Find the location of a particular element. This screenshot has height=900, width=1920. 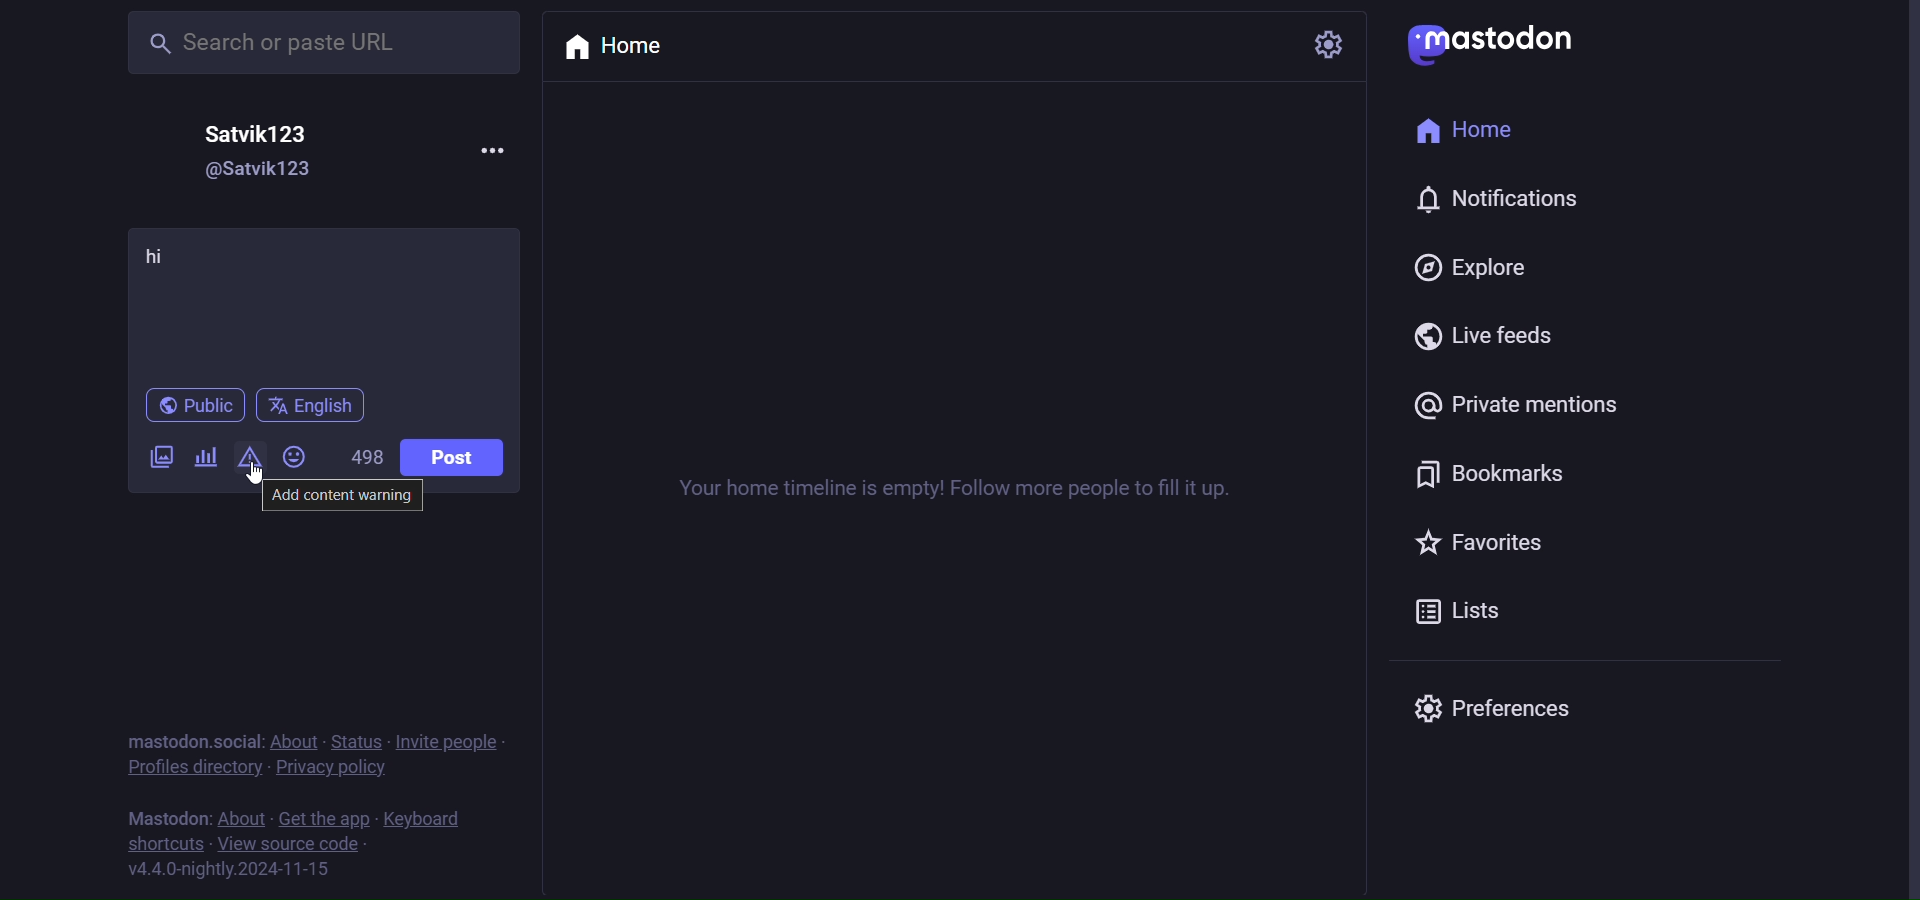

post is located at coordinates (452, 457).